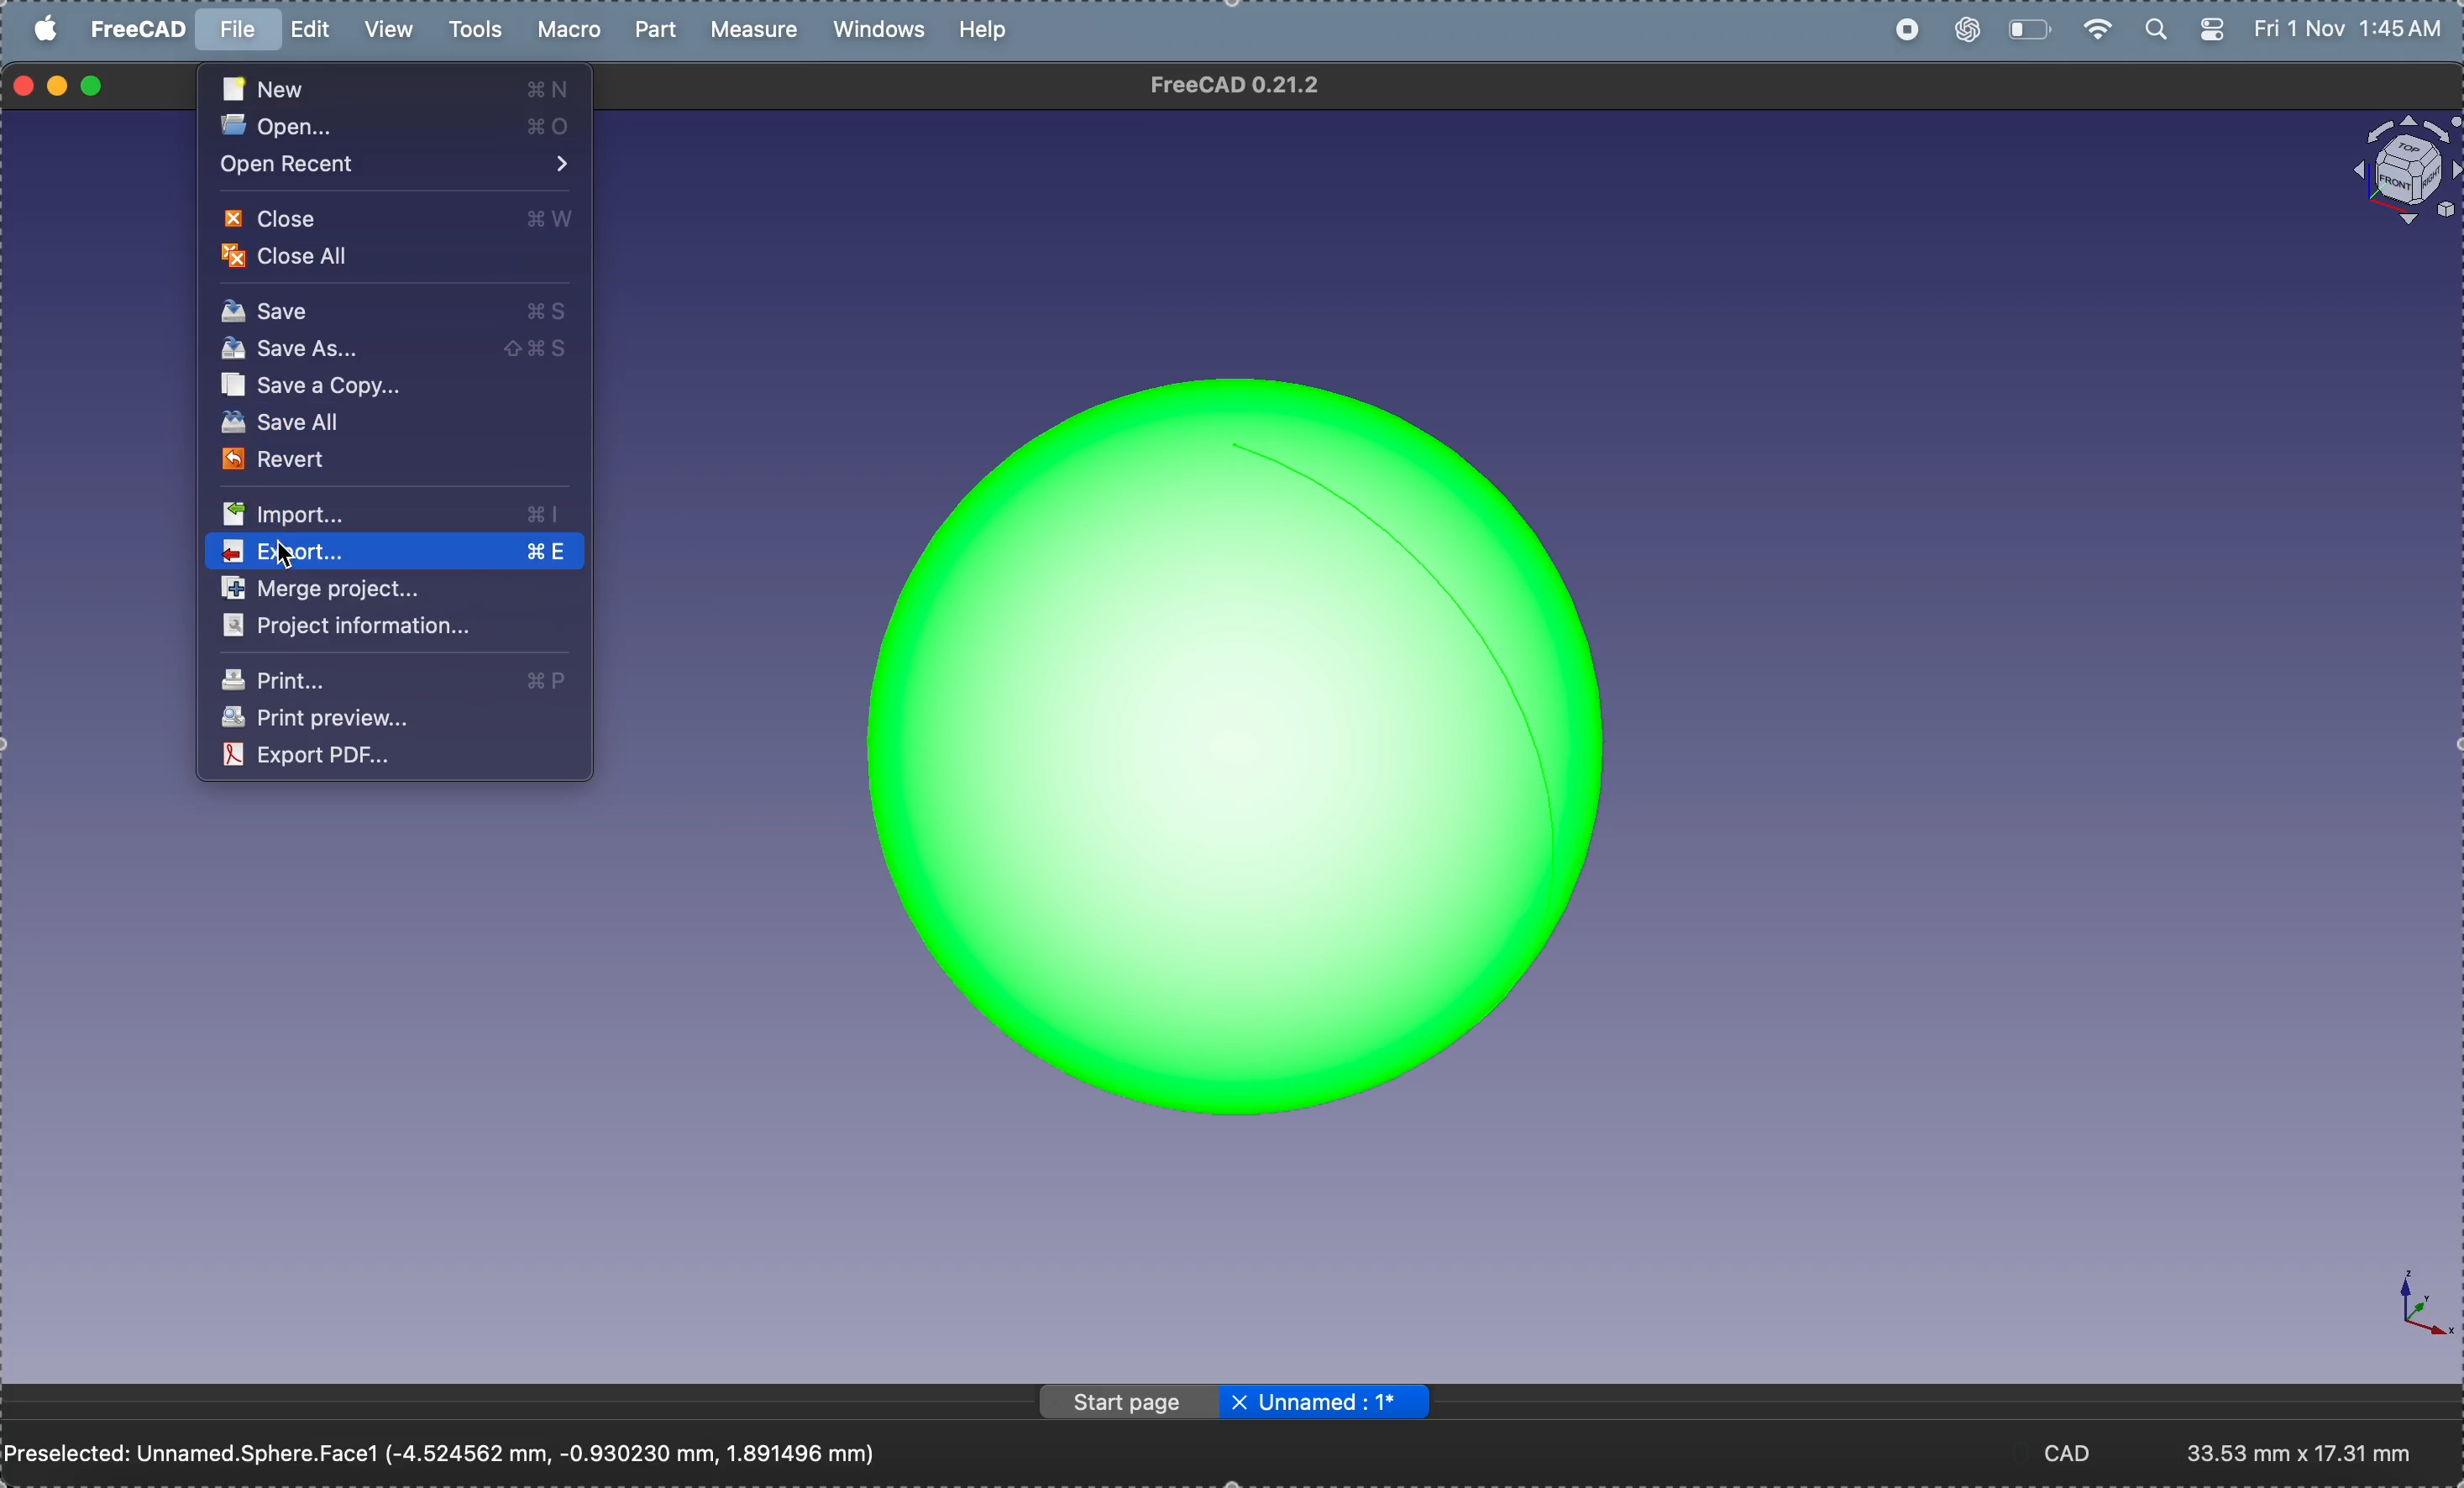  I want to click on apple menu, so click(47, 27).